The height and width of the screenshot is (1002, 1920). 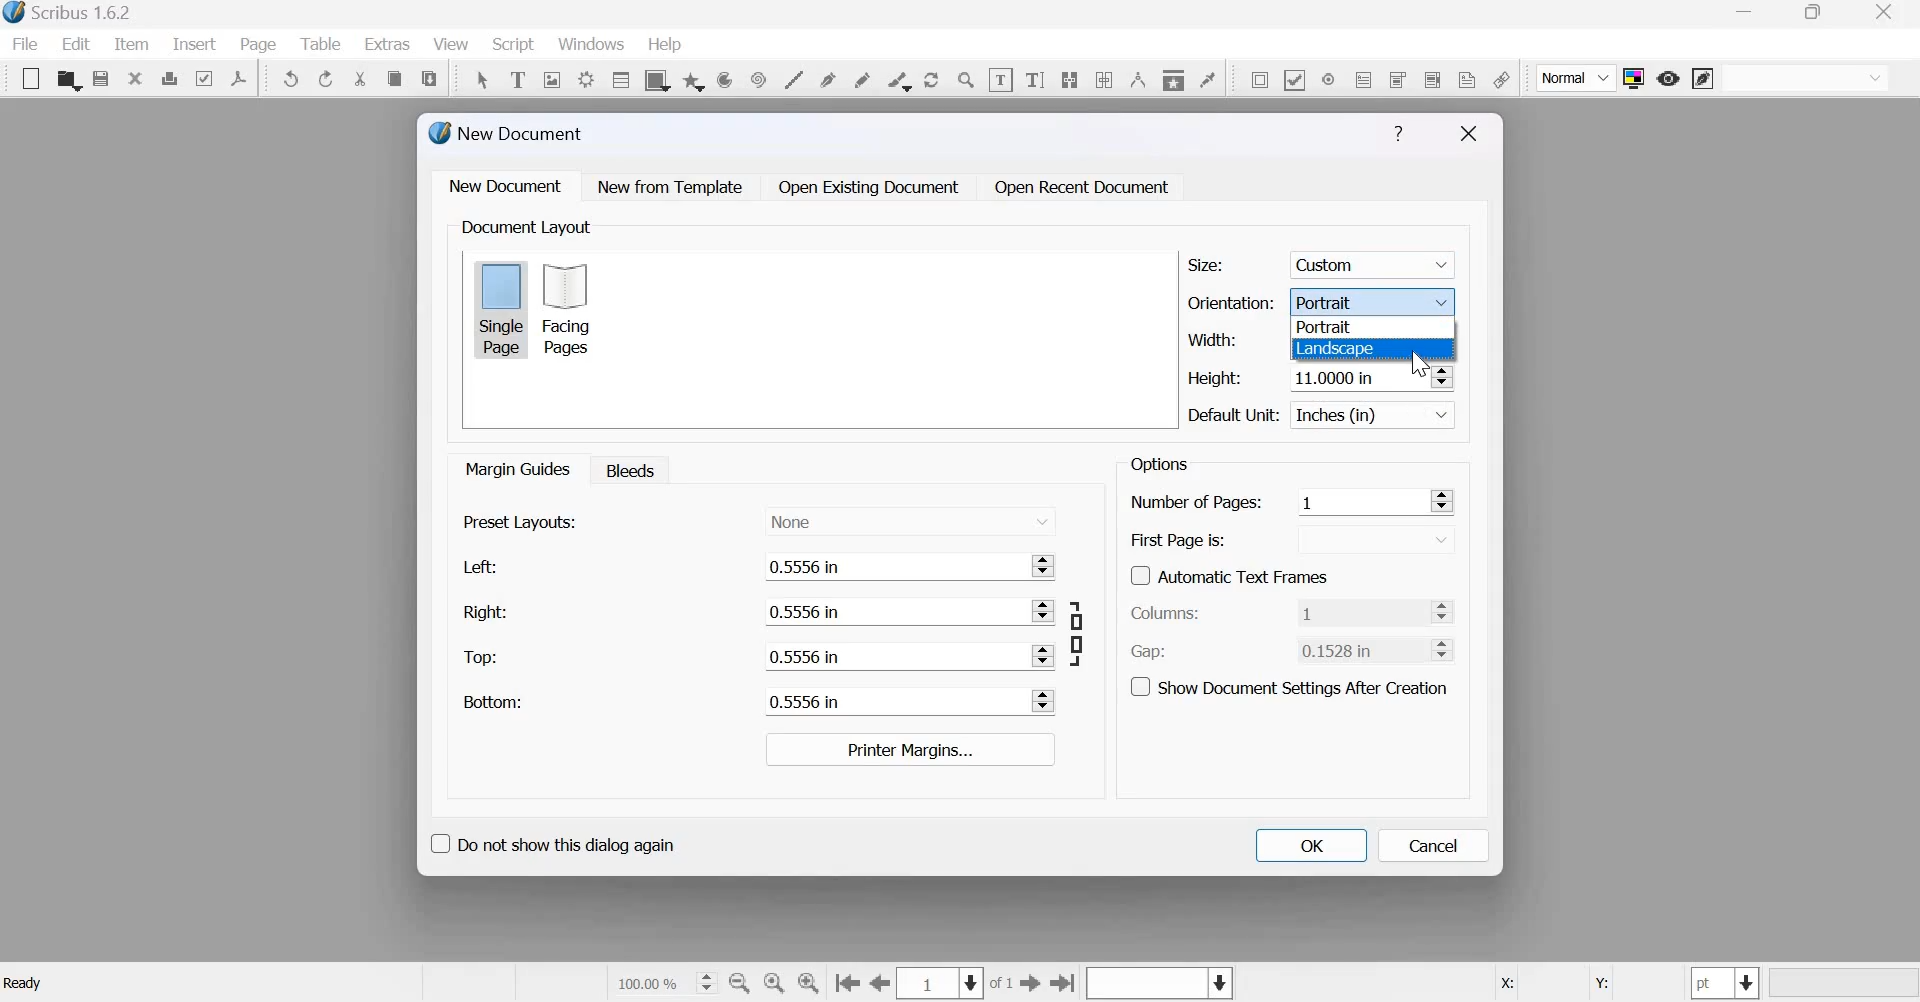 What do you see at coordinates (881, 983) in the screenshot?
I see `go to the previous page` at bounding box center [881, 983].